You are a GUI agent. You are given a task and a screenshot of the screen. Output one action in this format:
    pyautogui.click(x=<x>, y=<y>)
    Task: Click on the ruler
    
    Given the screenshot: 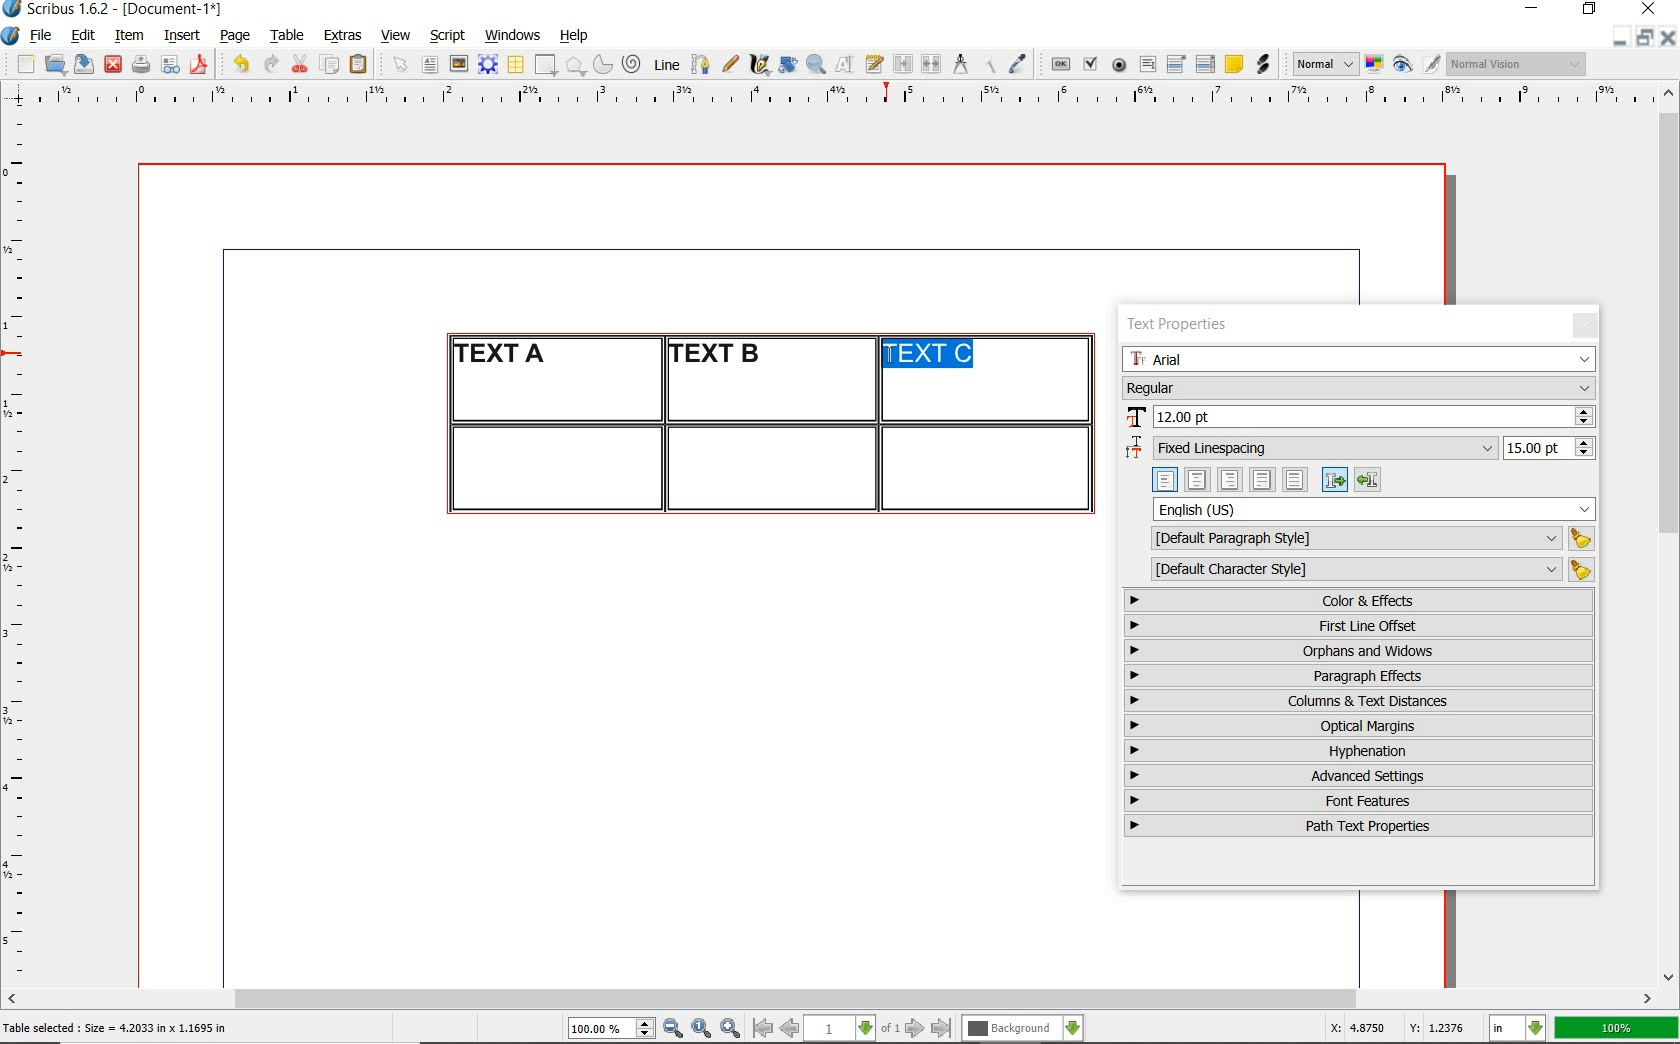 What is the action you would take?
    pyautogui.click(x=22, y=546)
    